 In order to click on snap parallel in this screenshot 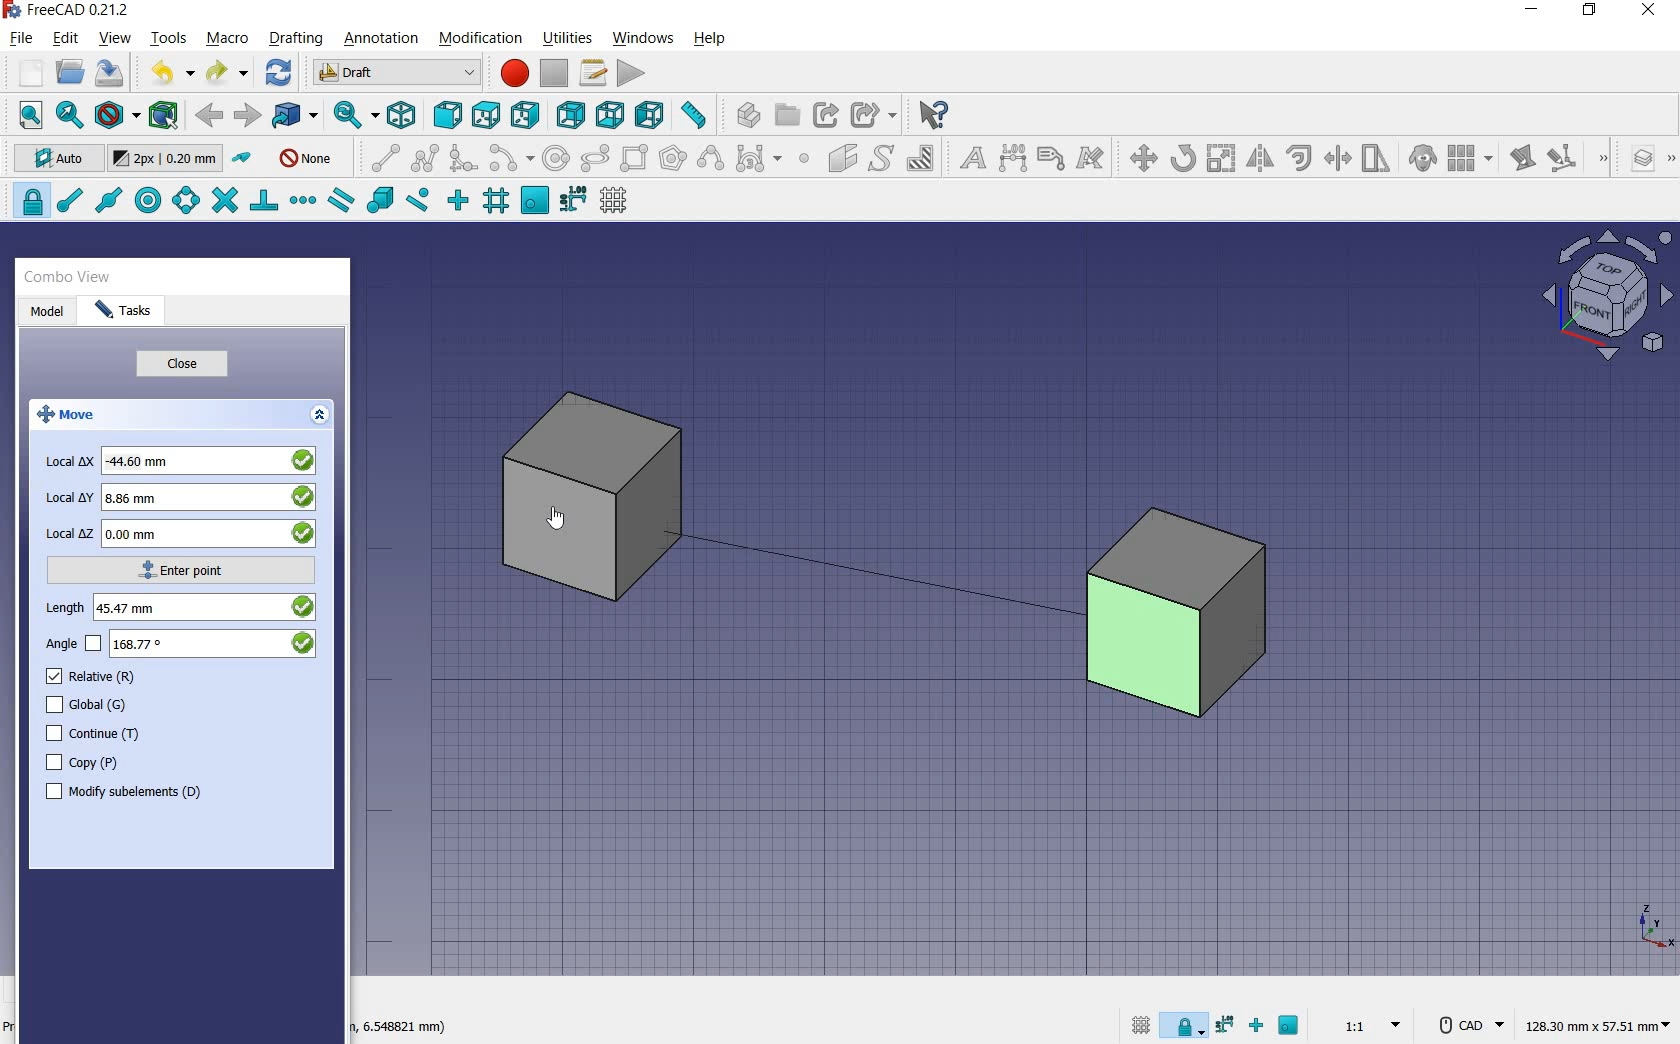, I will do `click(342, 203)`.